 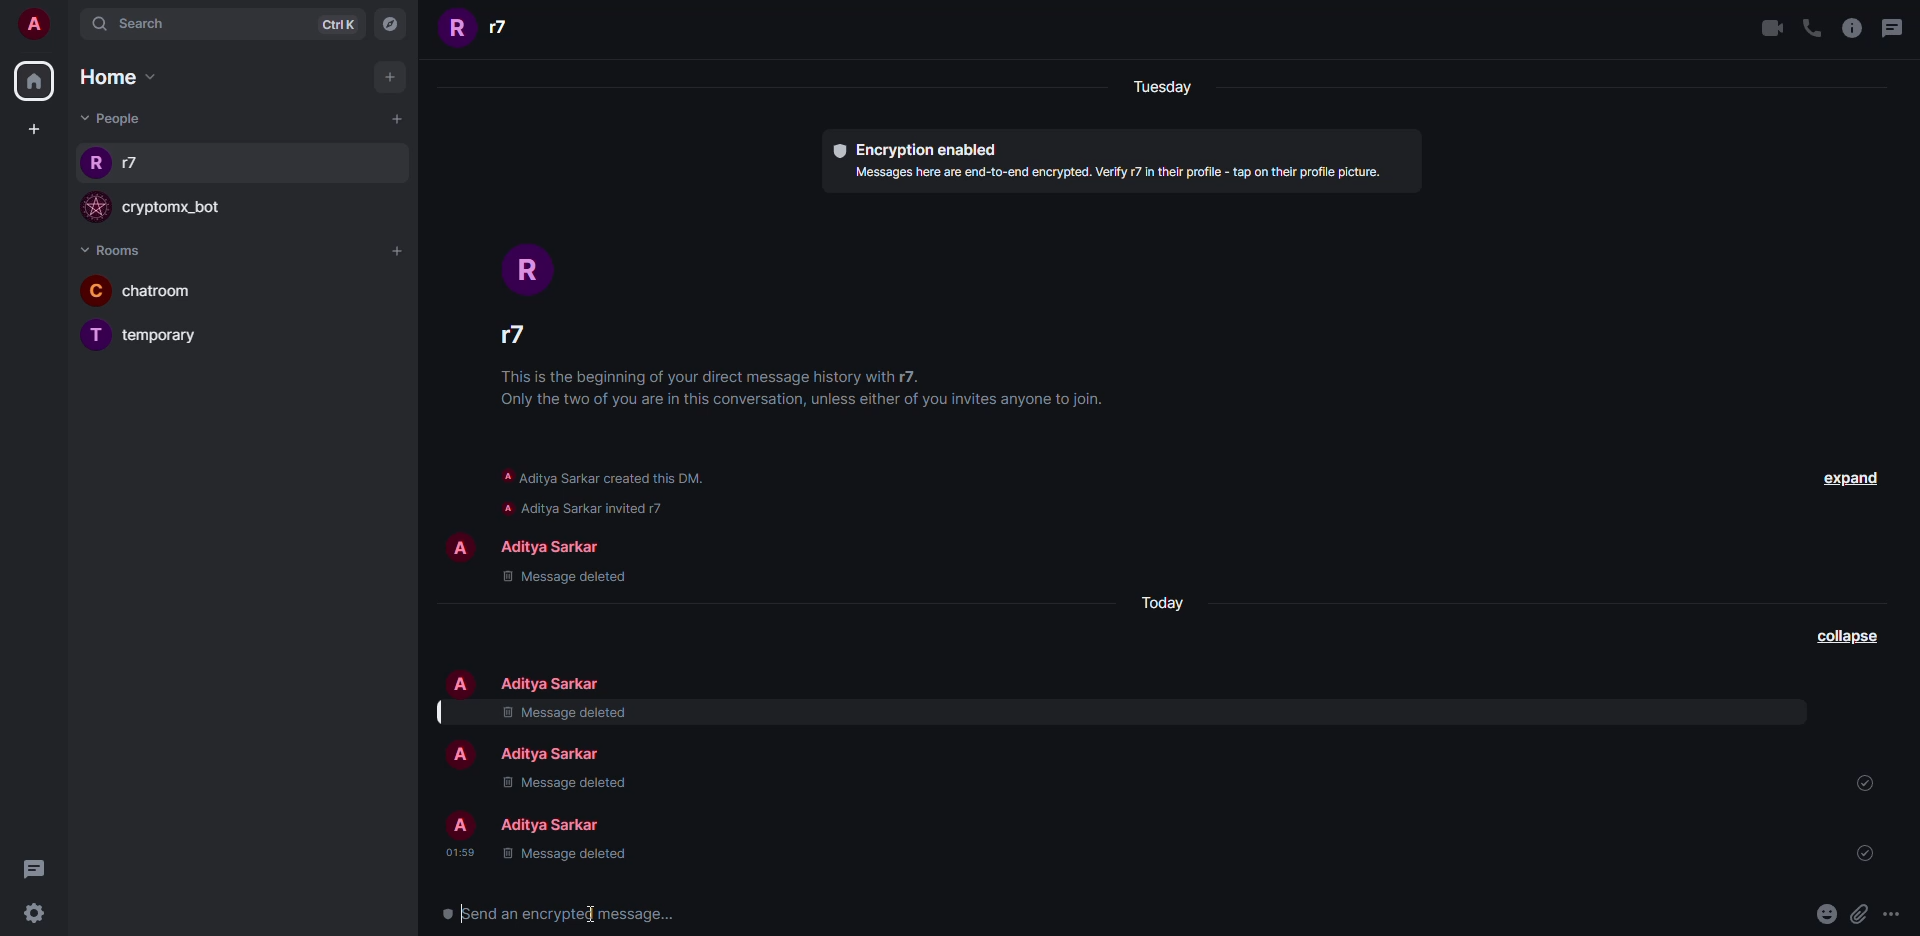 What do you see at coordinates (454, 544) in the screenshot?
I see `profile` at bounding box center [454, 544].